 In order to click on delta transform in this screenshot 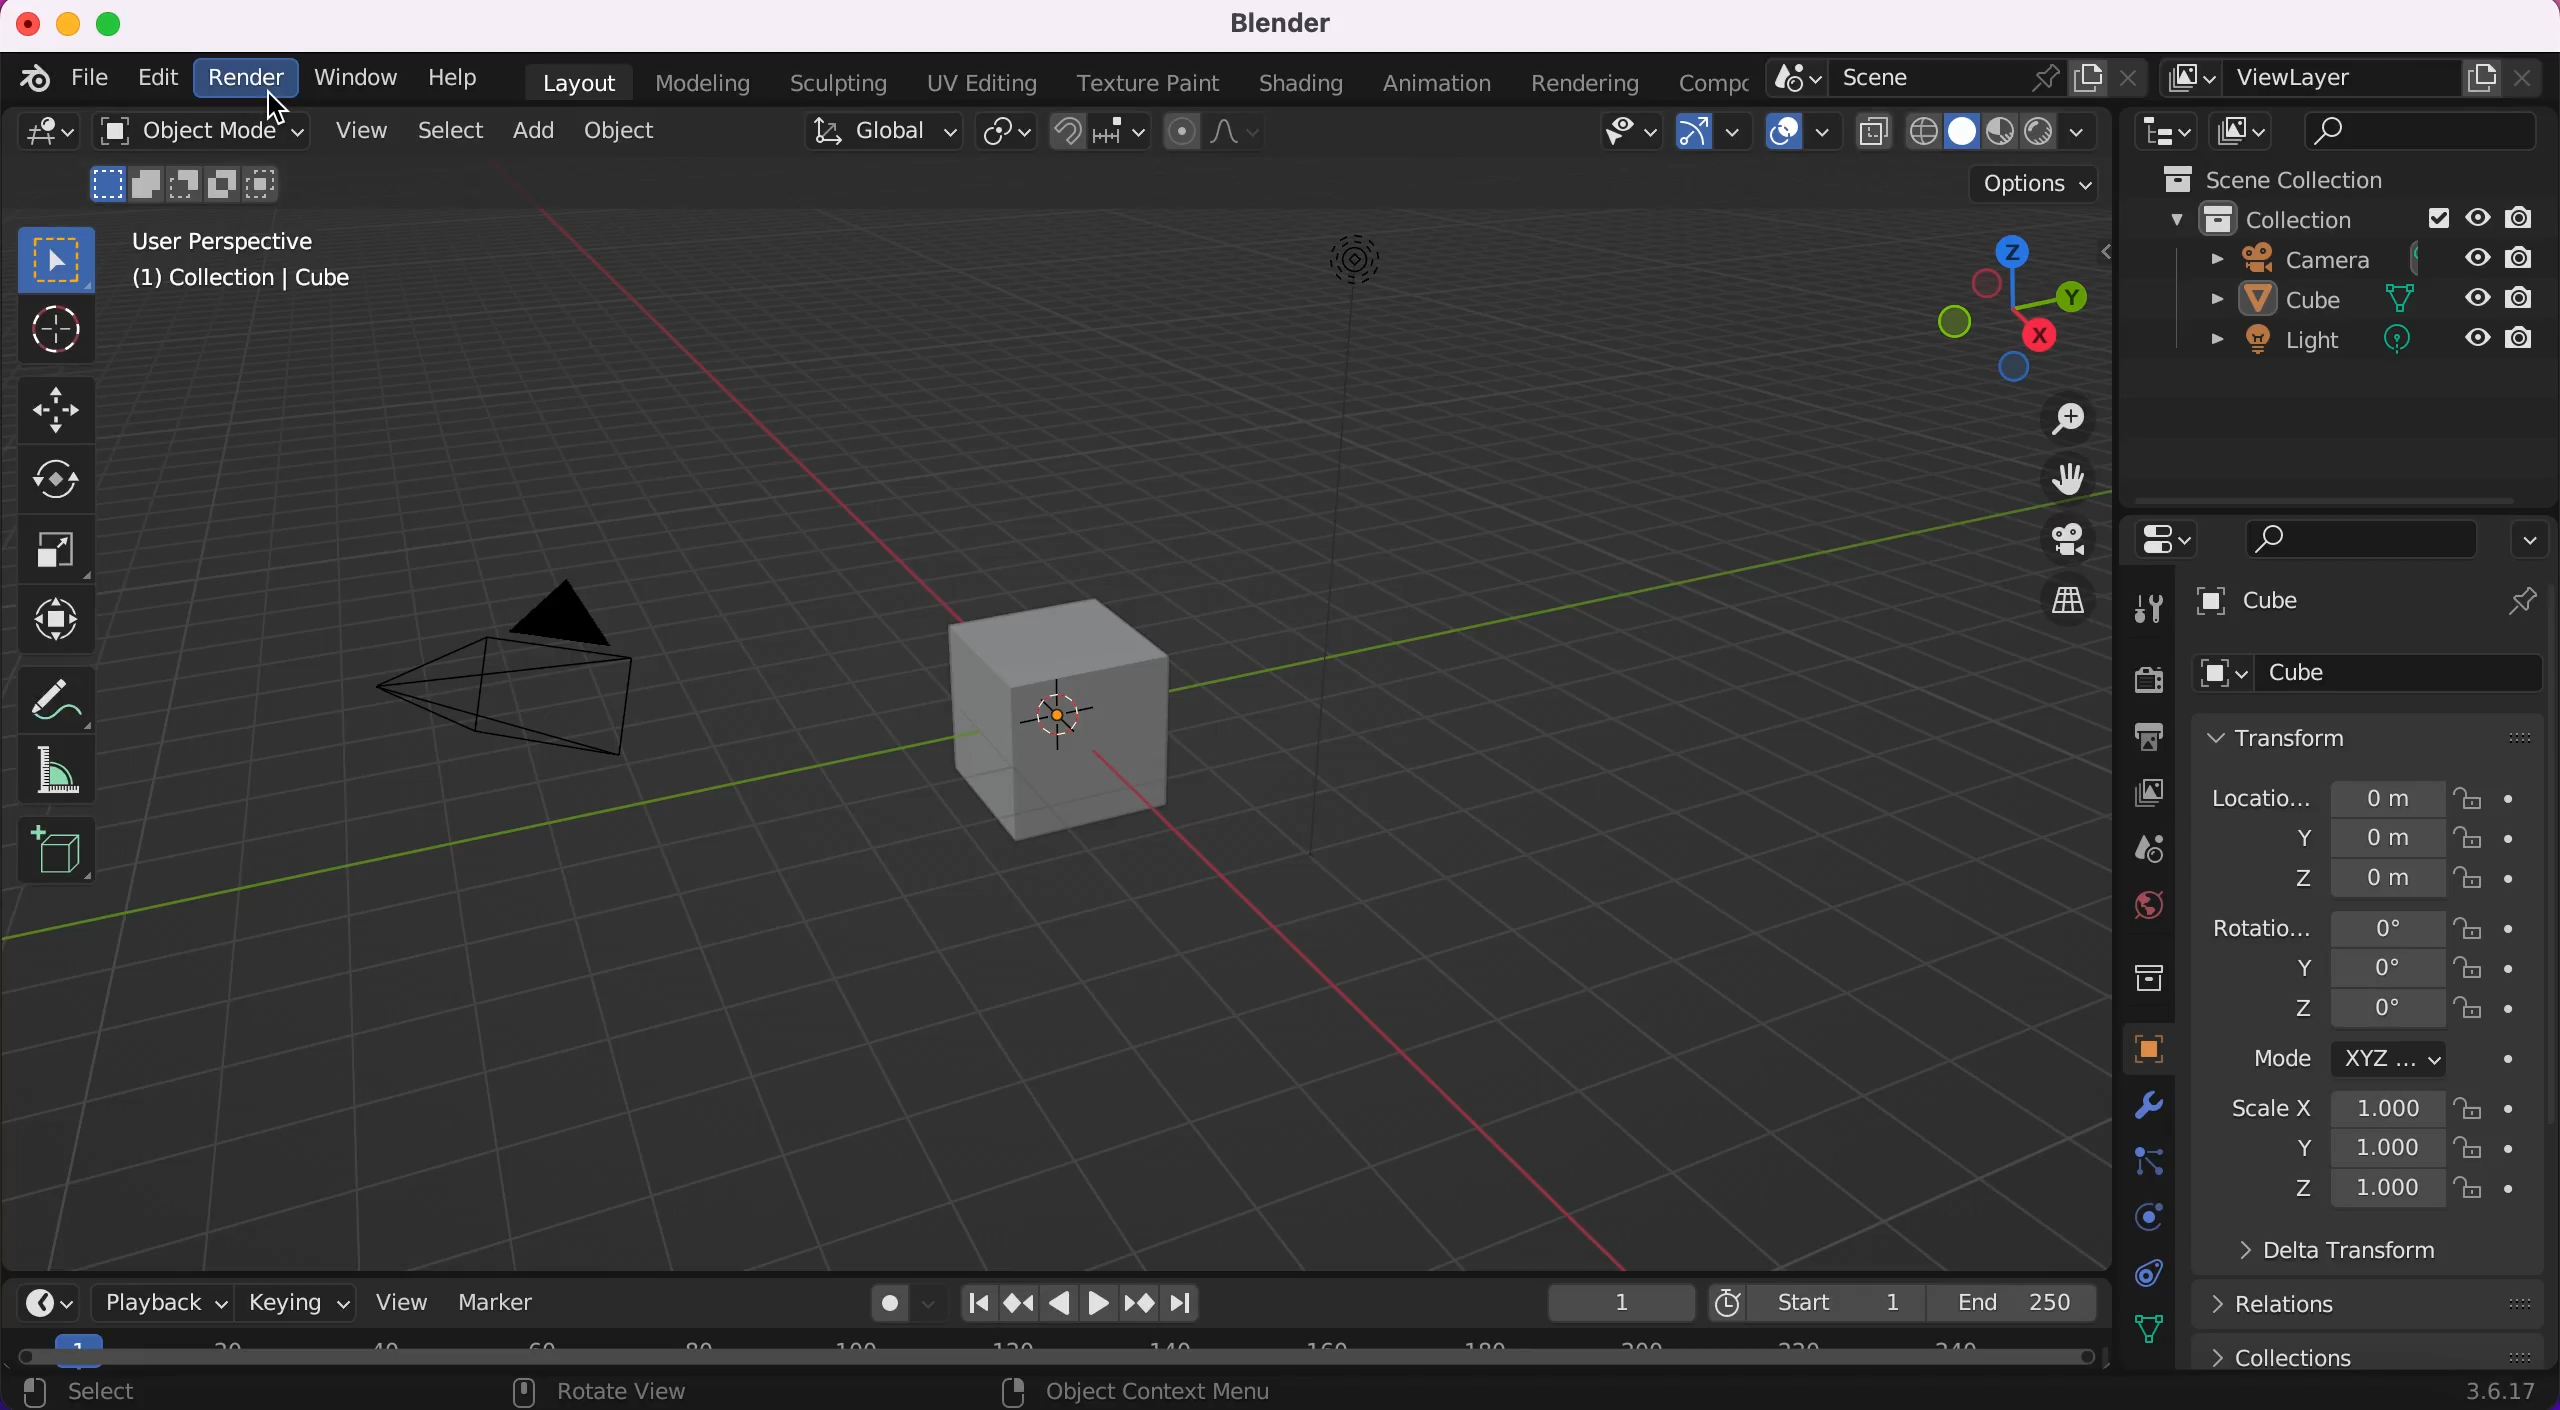, I will do `click(2359, 1254)`.